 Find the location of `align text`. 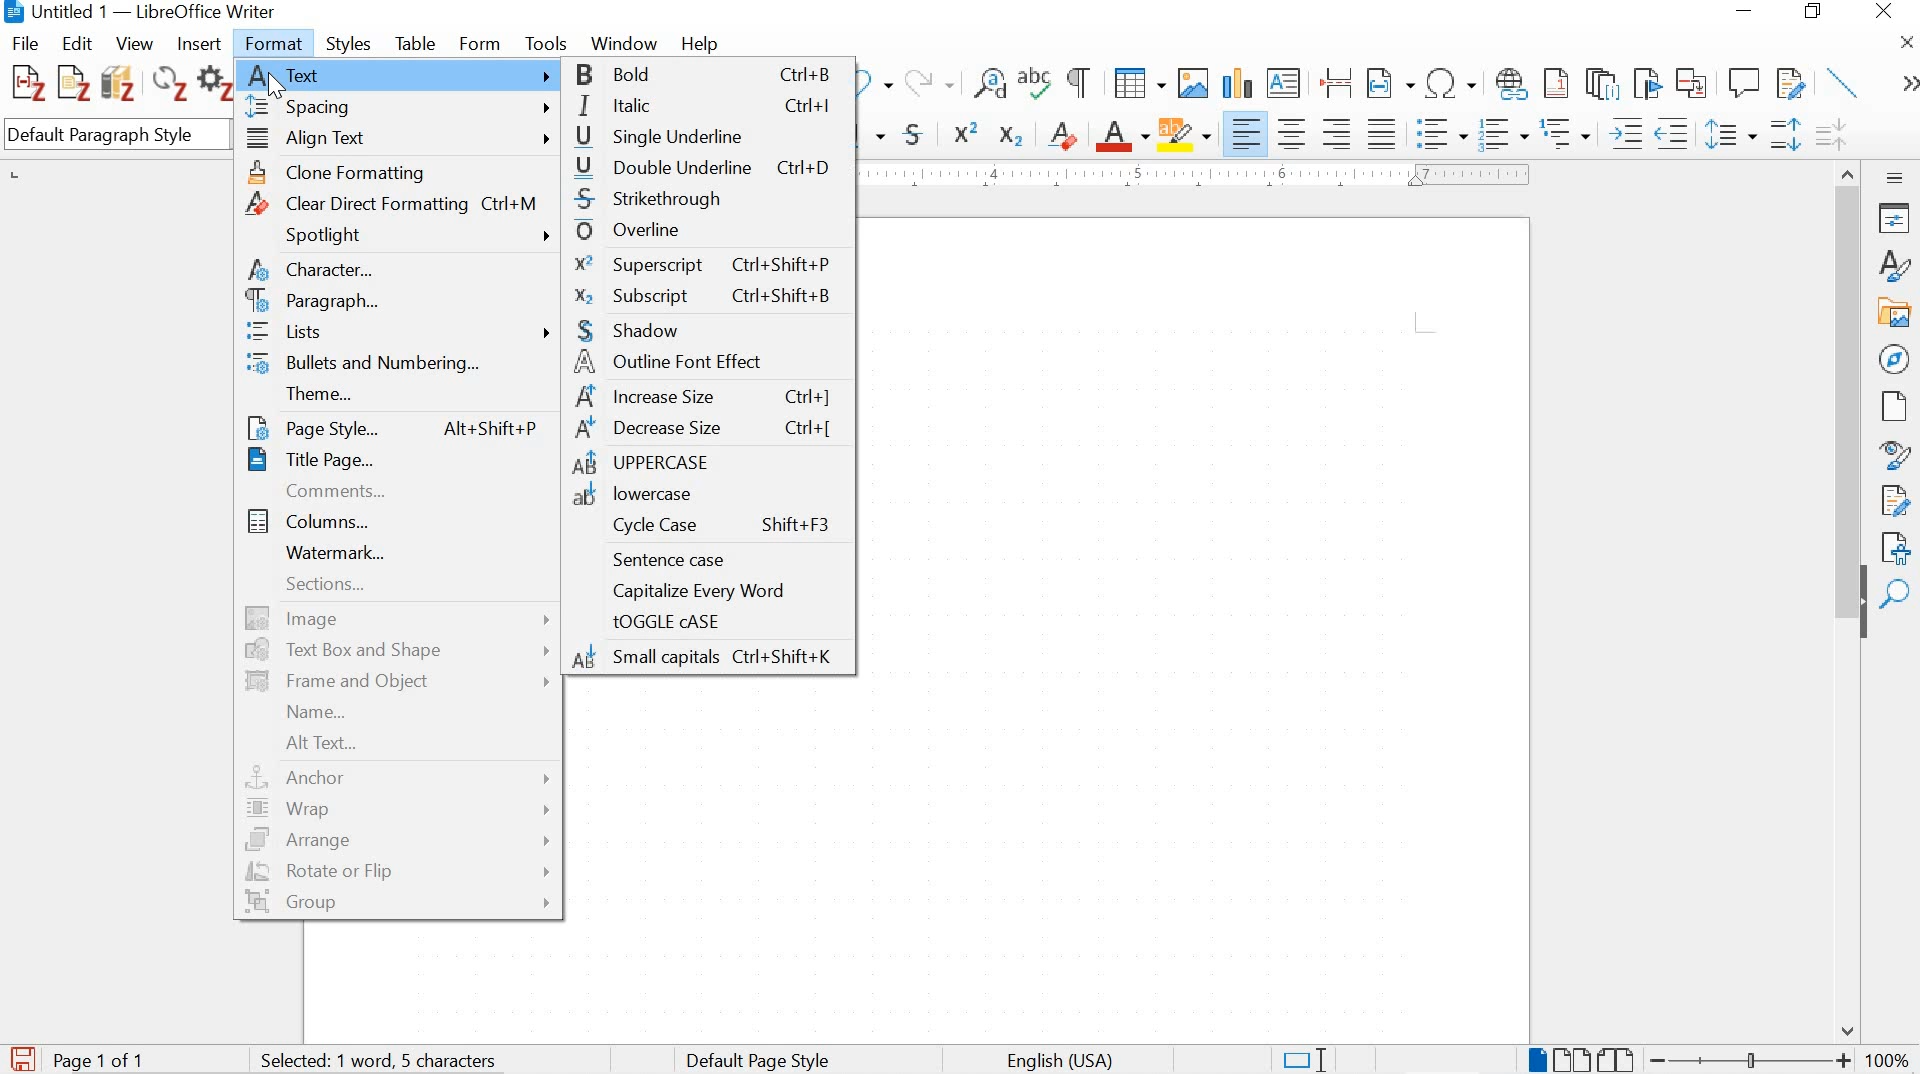

align text is located at coordinates (400, 141).